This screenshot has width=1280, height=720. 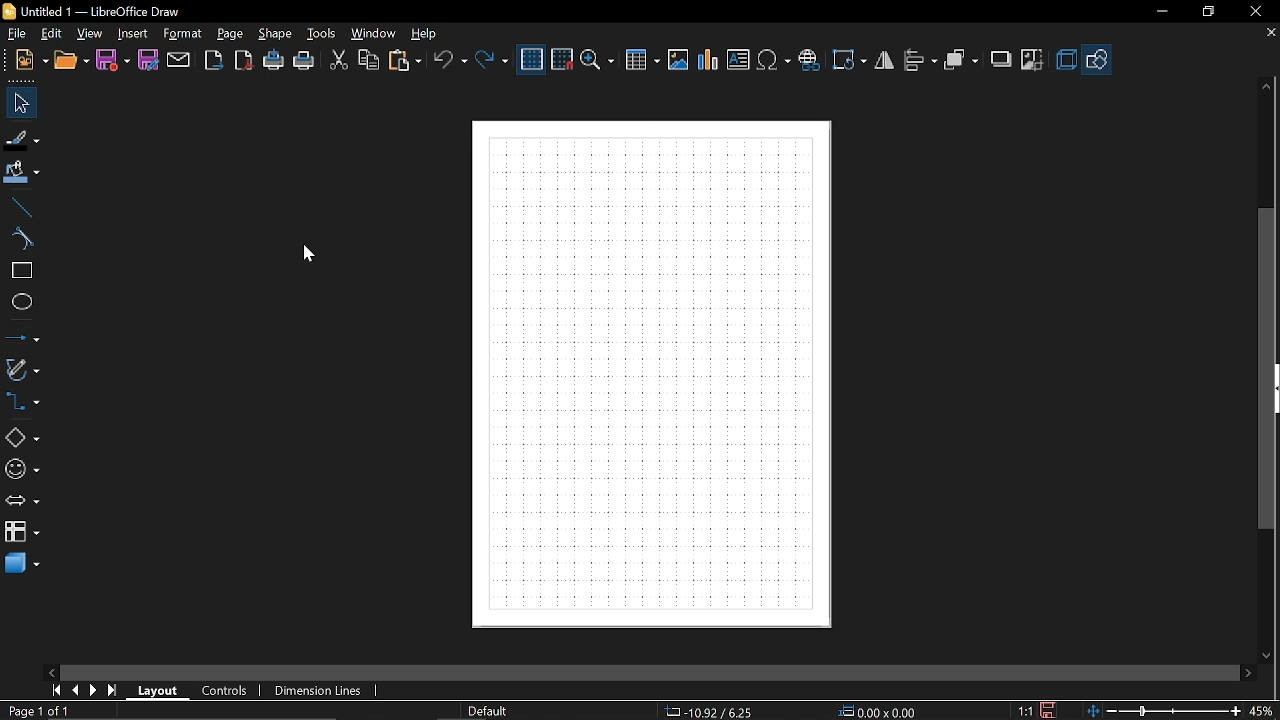 What do you see at coordinates (91, 34) in the screenshot?
I see `View` at bounding box center [91, 34].